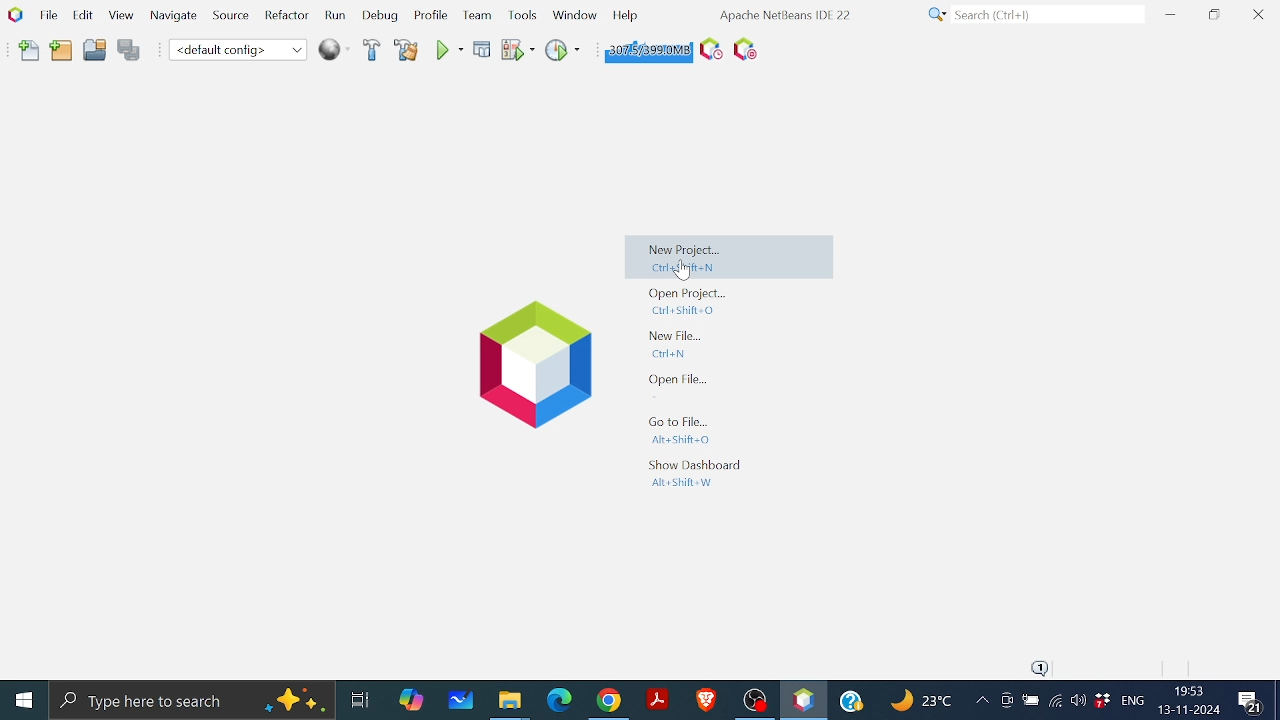  I want to click on netbeans logo, so click(527, 365).